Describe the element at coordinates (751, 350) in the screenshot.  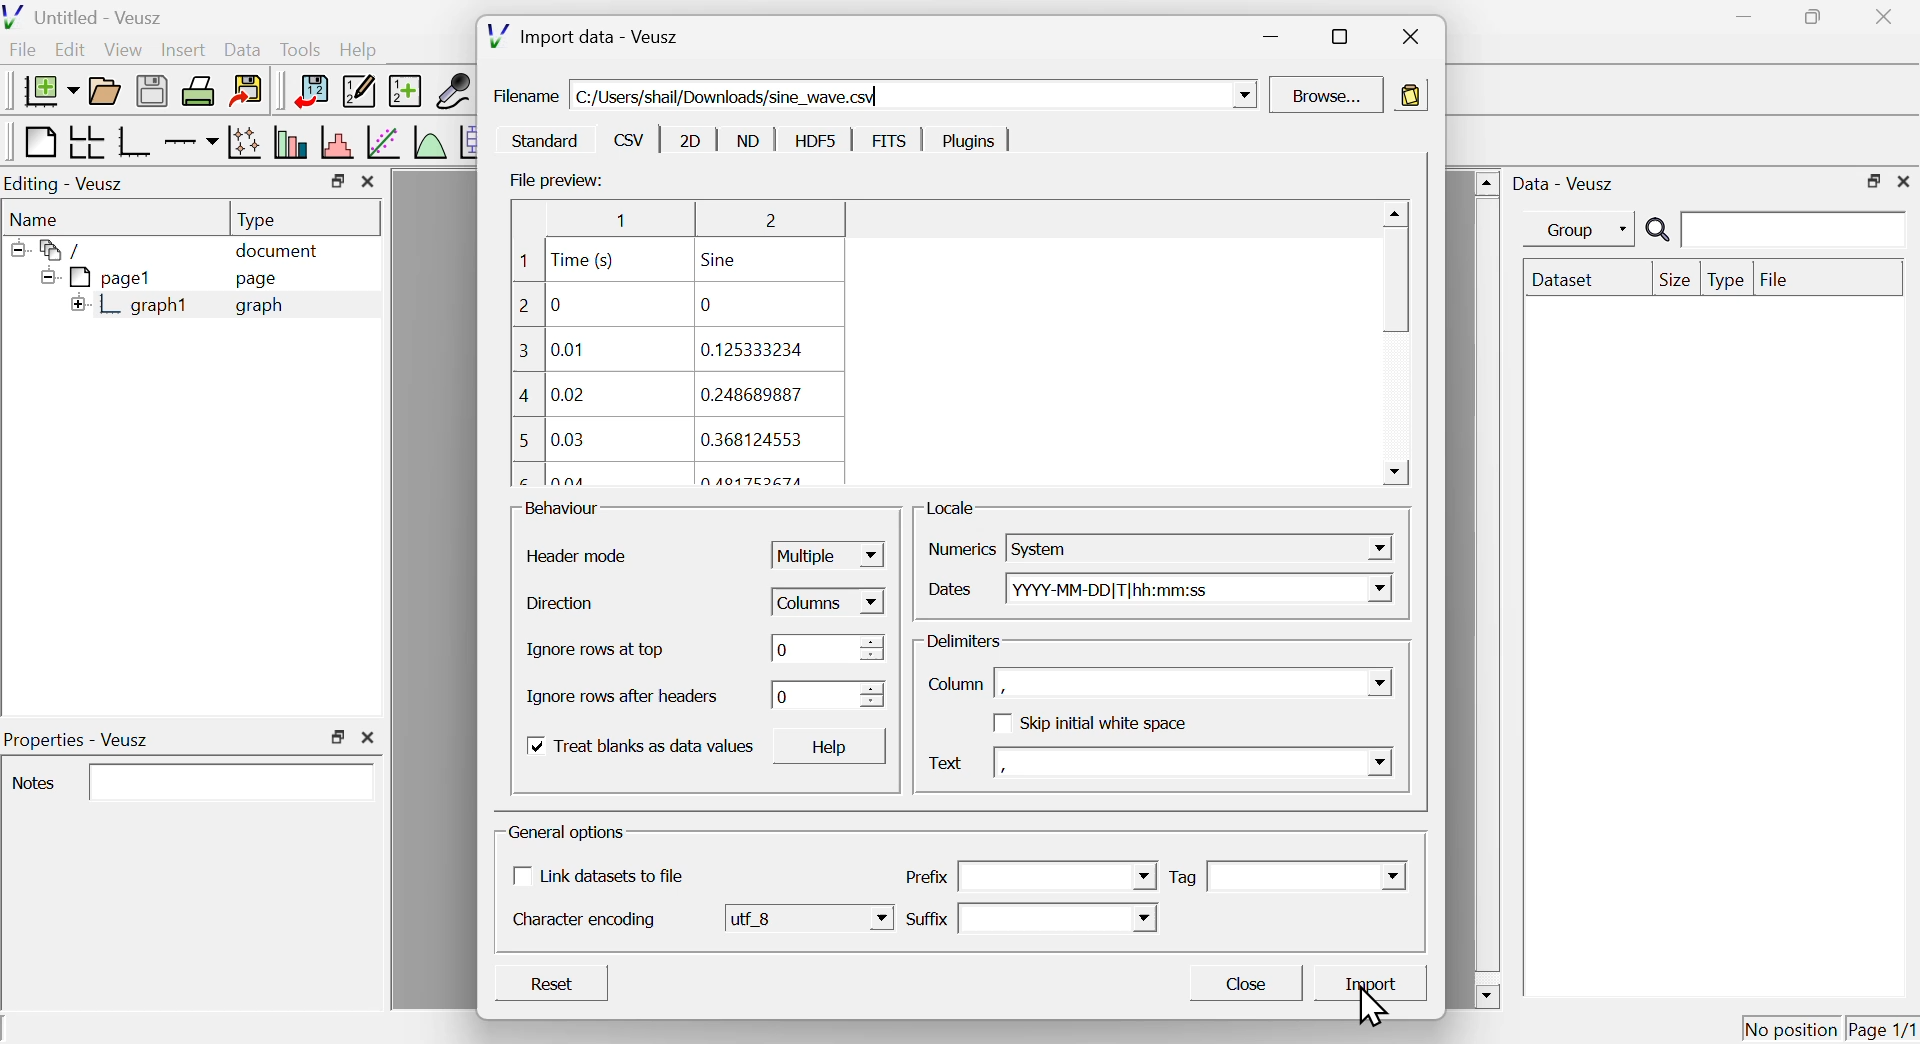
I see `0.125333234` at that location.